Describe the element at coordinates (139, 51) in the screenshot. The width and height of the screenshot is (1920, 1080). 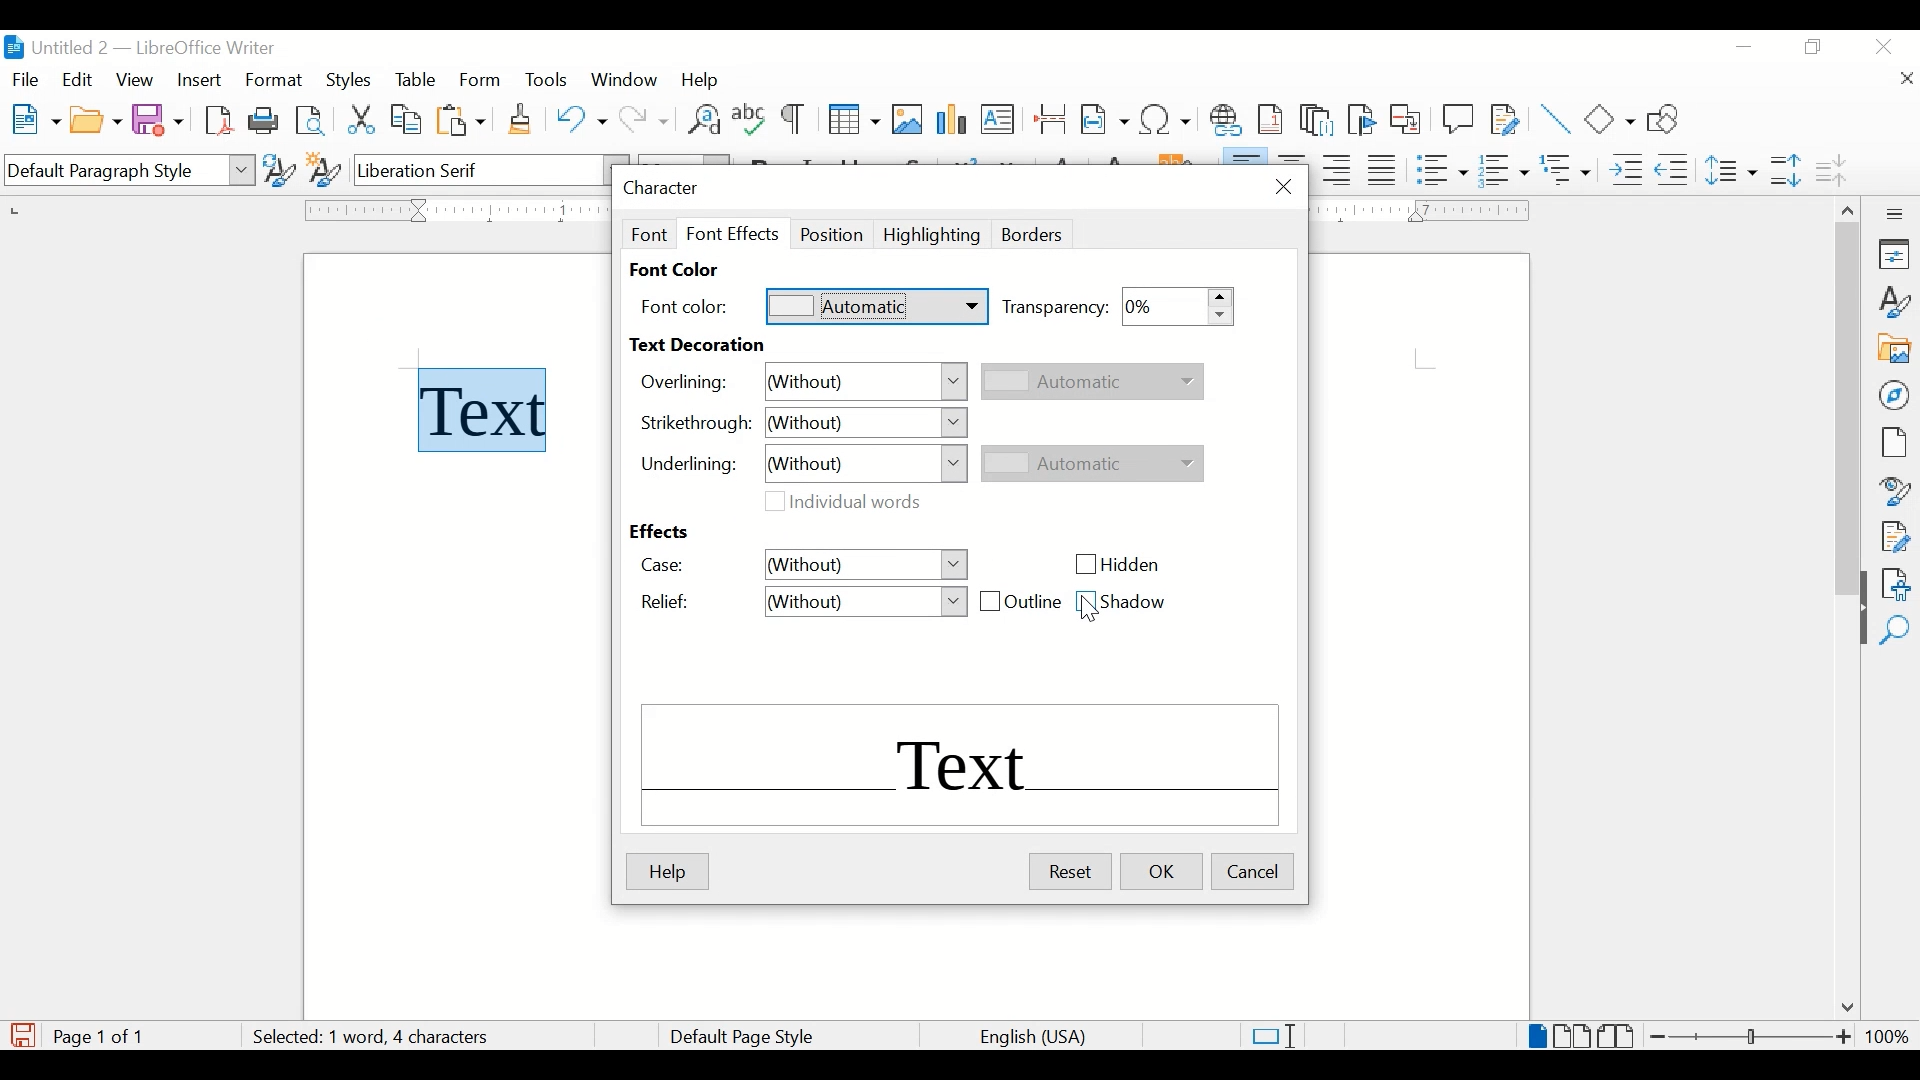
I see `untitled 2 - libreOffice Writer` at that location.